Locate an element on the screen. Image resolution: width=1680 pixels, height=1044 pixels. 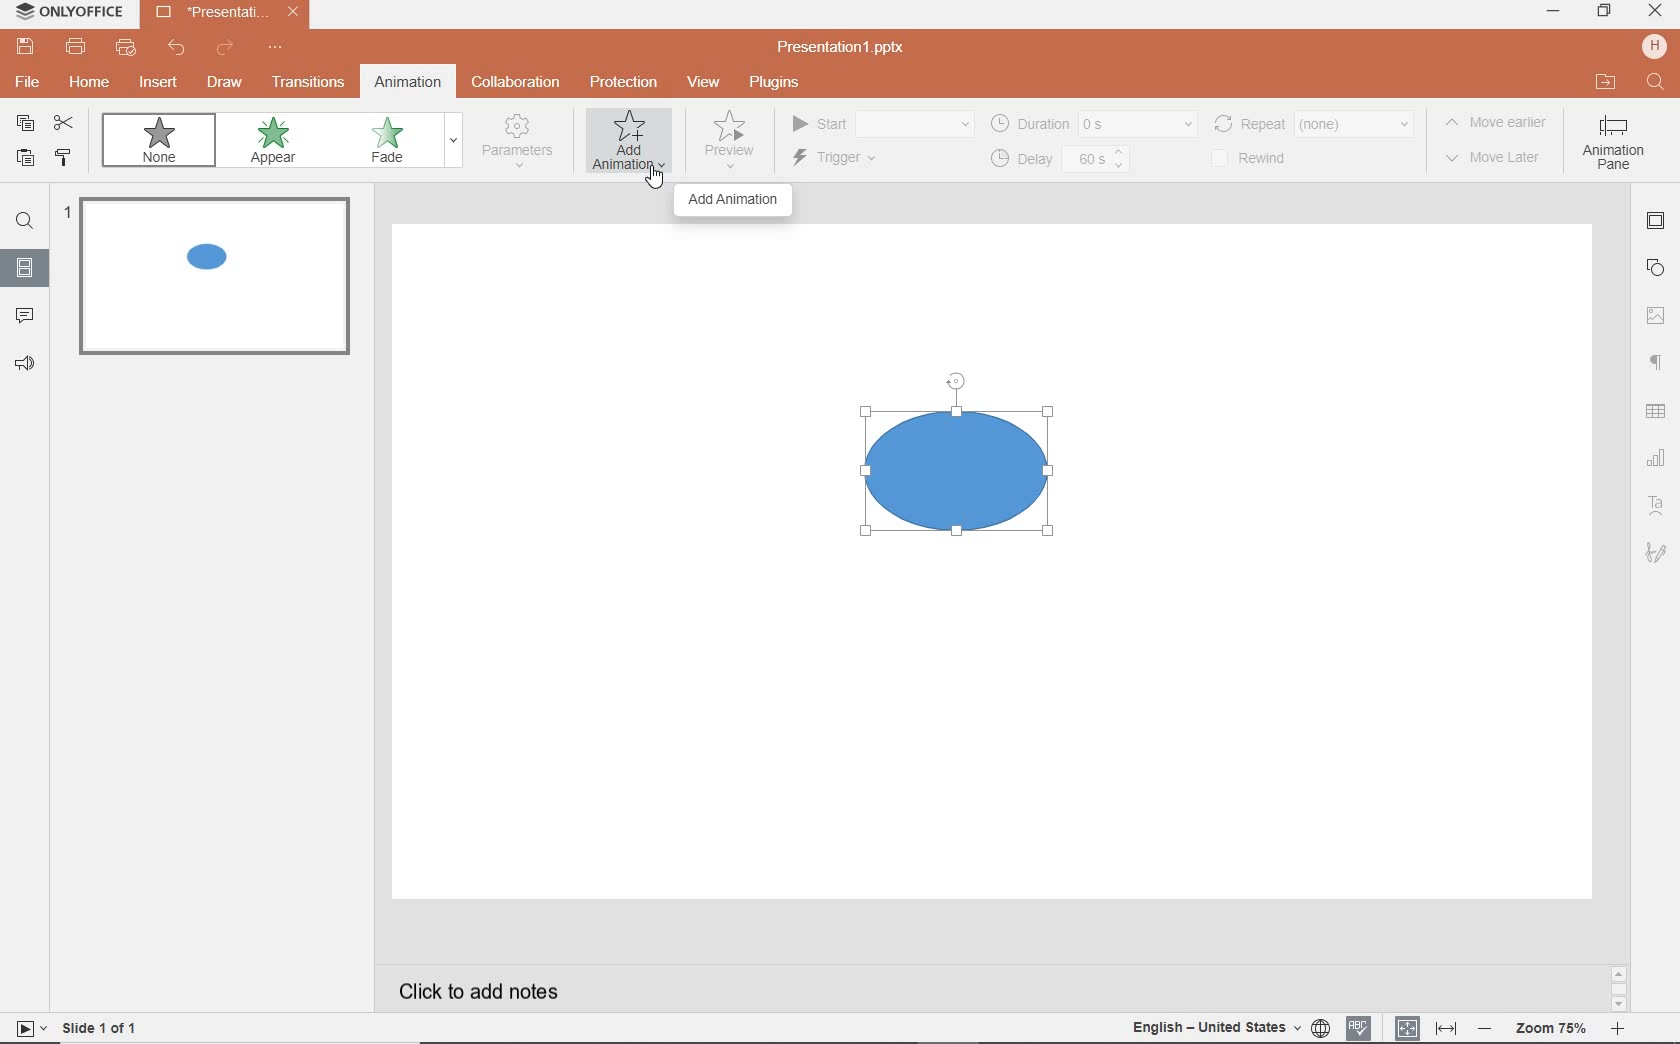
start slide show is located at coordinates (24, 1028).